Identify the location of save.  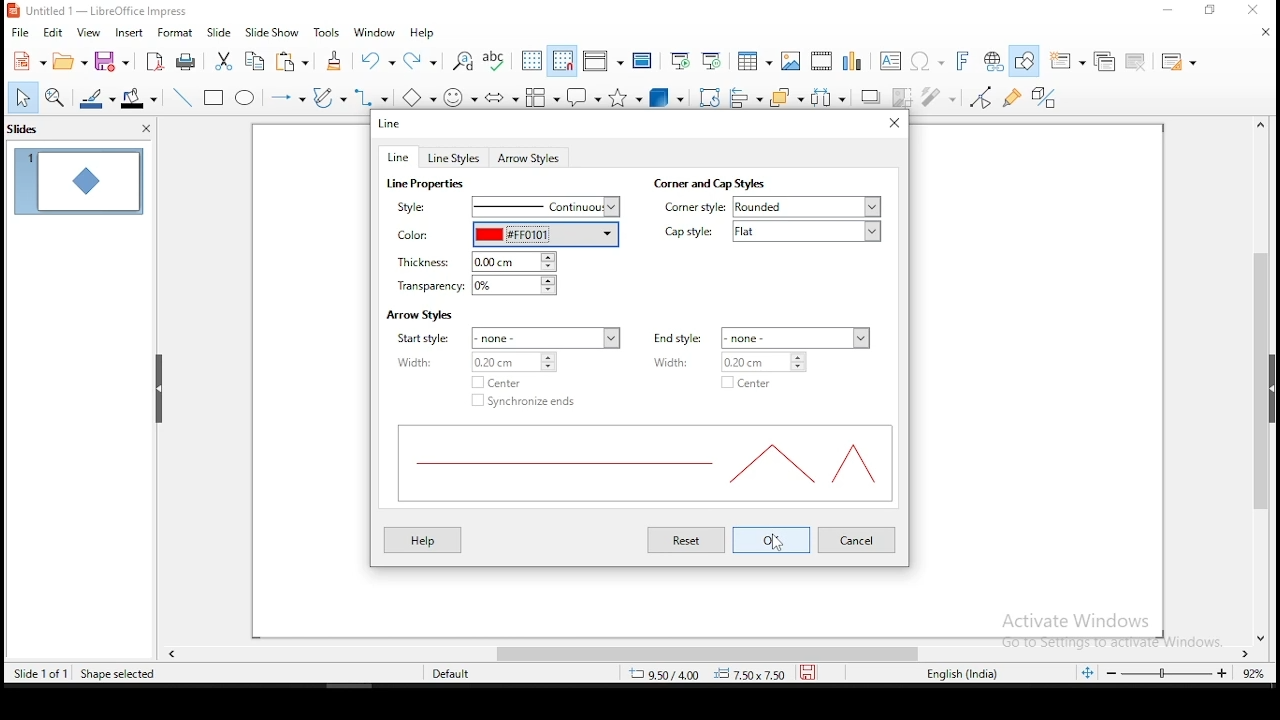
(807, 671).